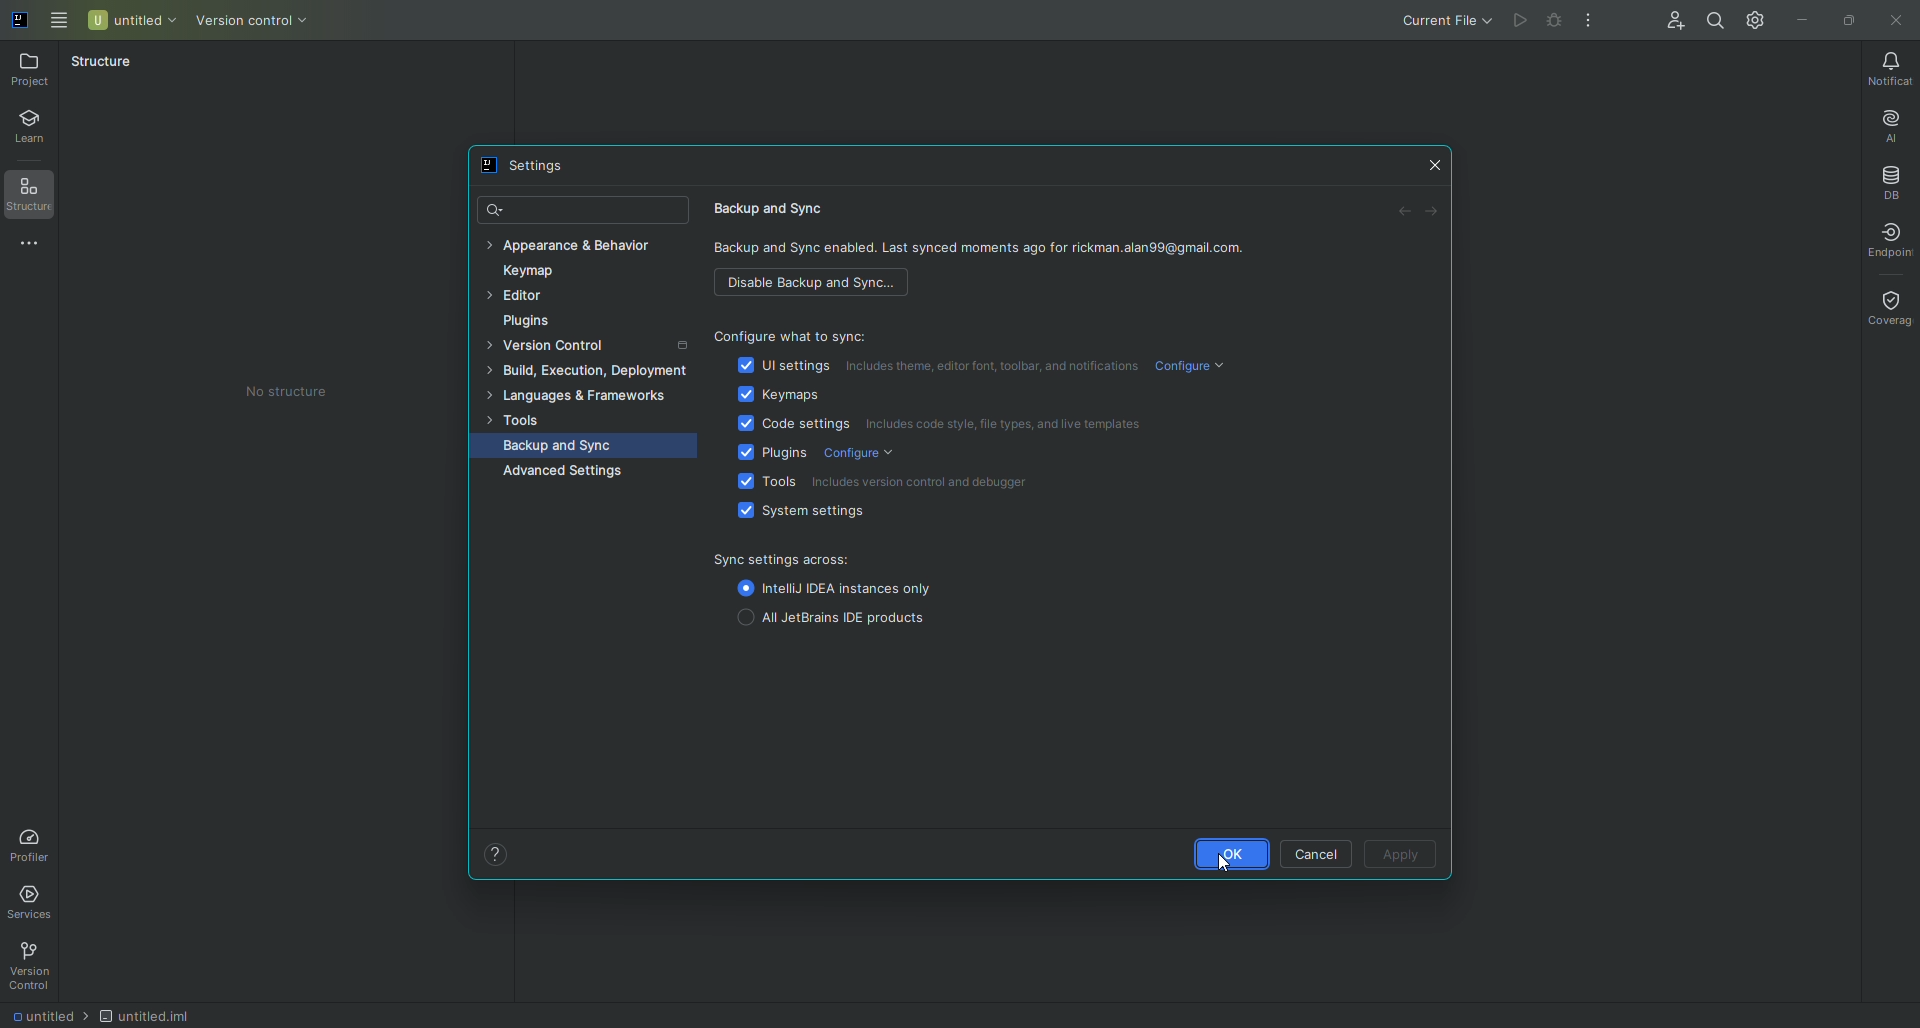  What do you see at coordinates (1429, 22) in the screenshot?
I see `Current File` at bounding box center [1429, 22].